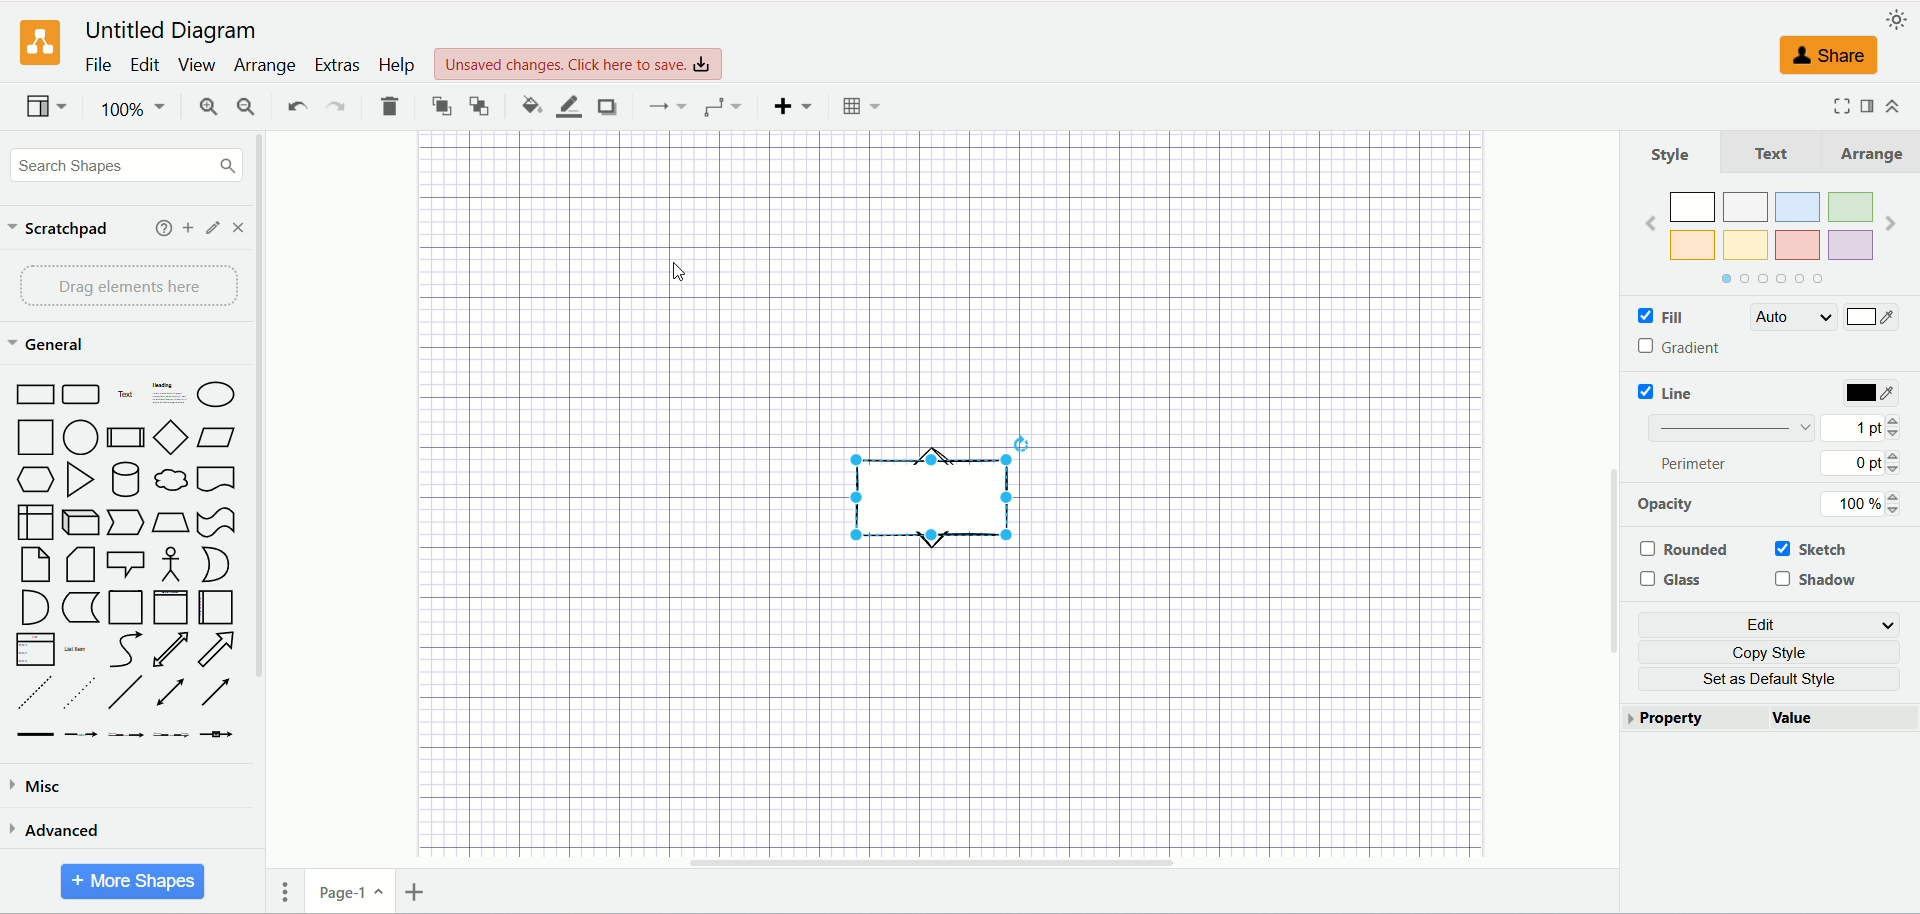 Image resolution: width=1920 pixels, height=914 pixels. I want to click on Connector with symbol, so click(215, 738).